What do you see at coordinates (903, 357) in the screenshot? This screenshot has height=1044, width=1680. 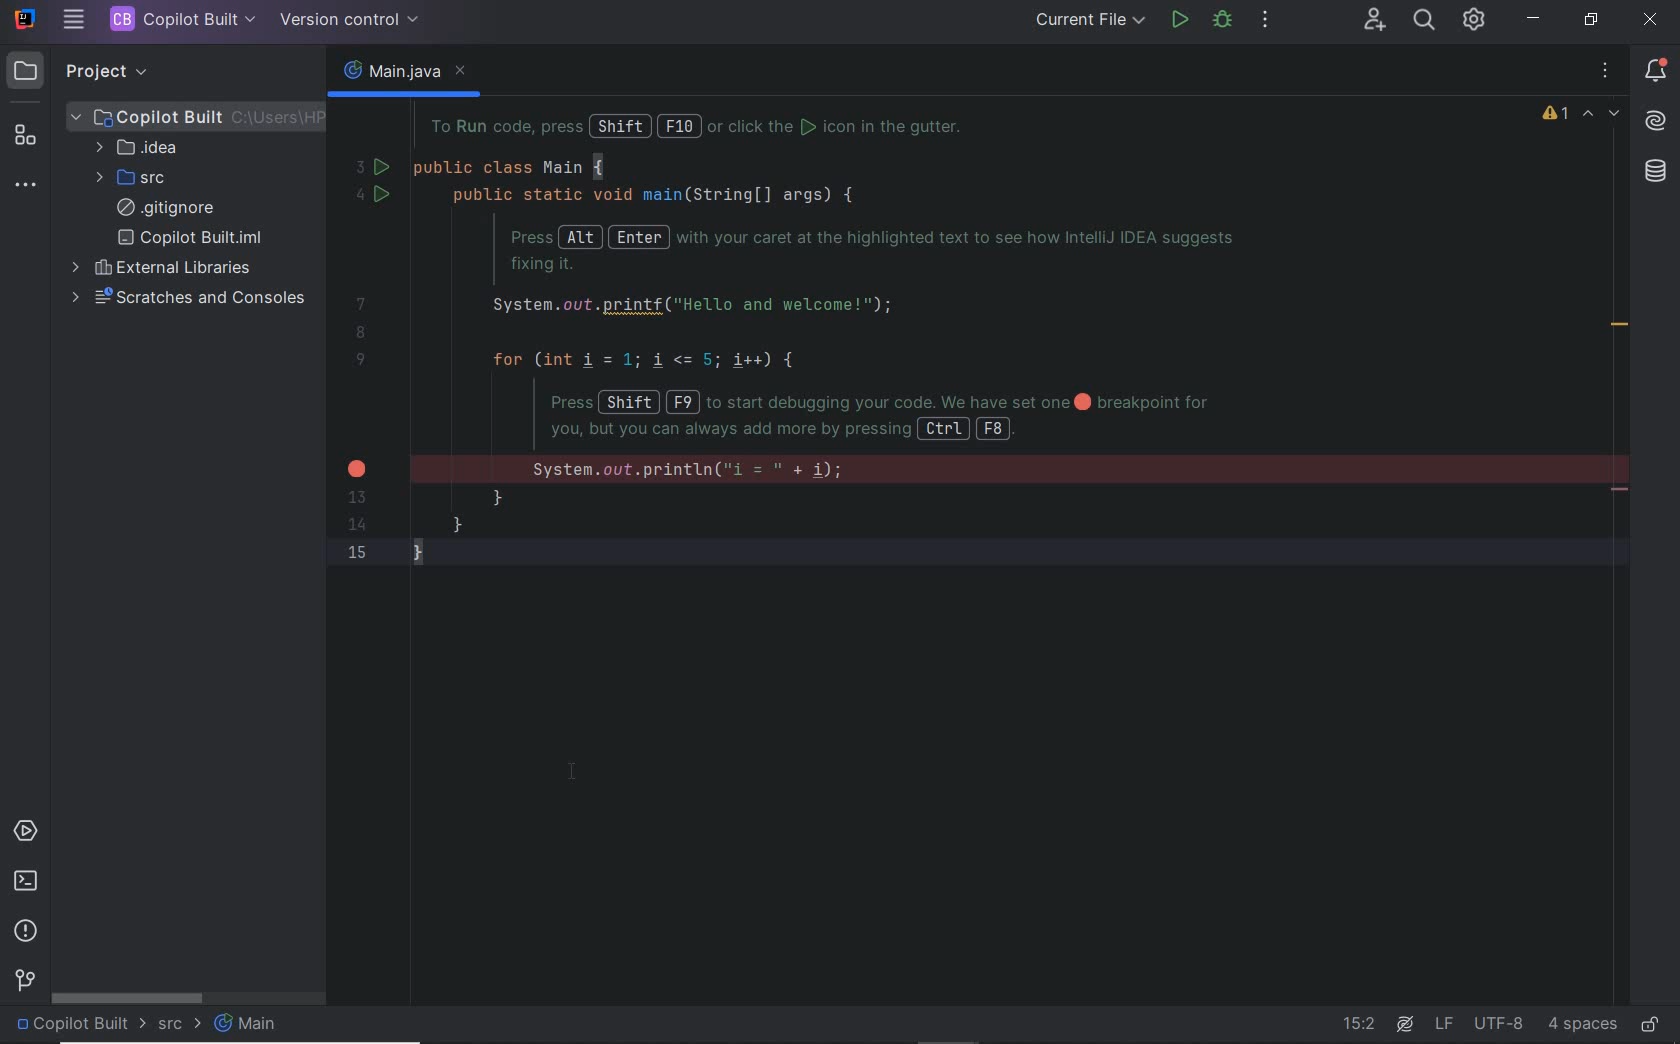 I see `codes` at bounding box center [903, 357].